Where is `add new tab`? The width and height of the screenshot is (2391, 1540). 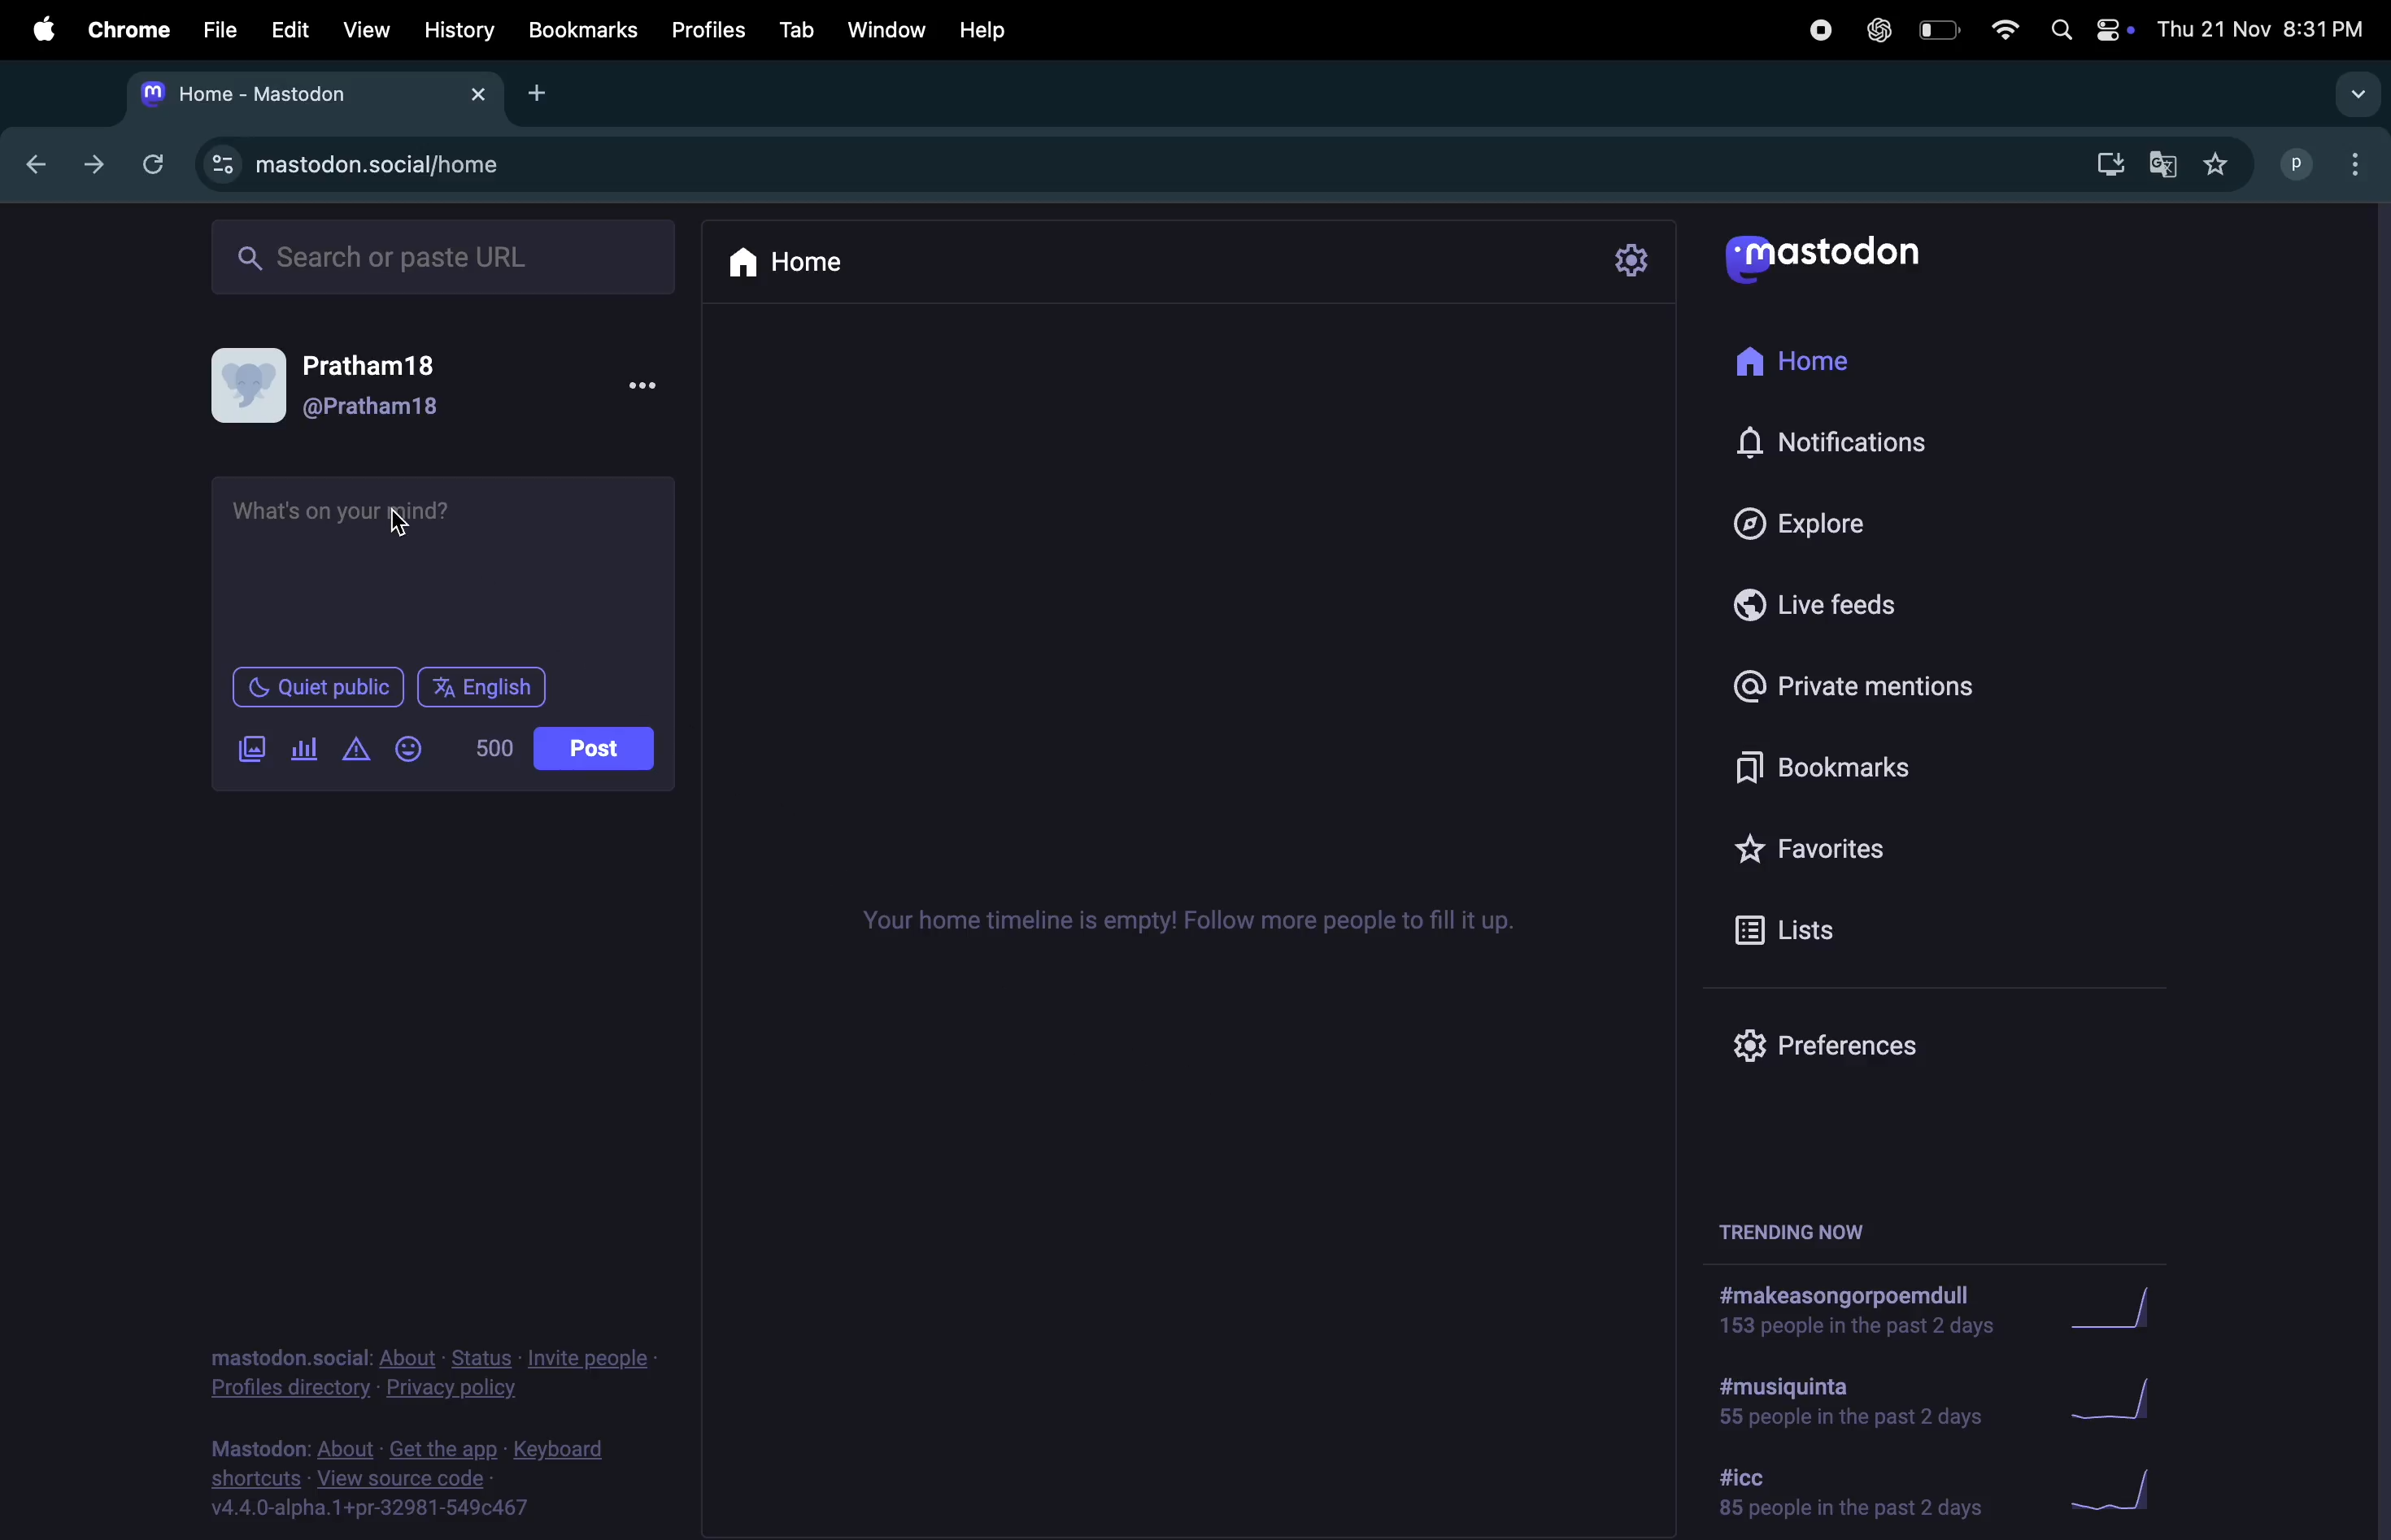
add new tab is located at coordinates (547, 95).